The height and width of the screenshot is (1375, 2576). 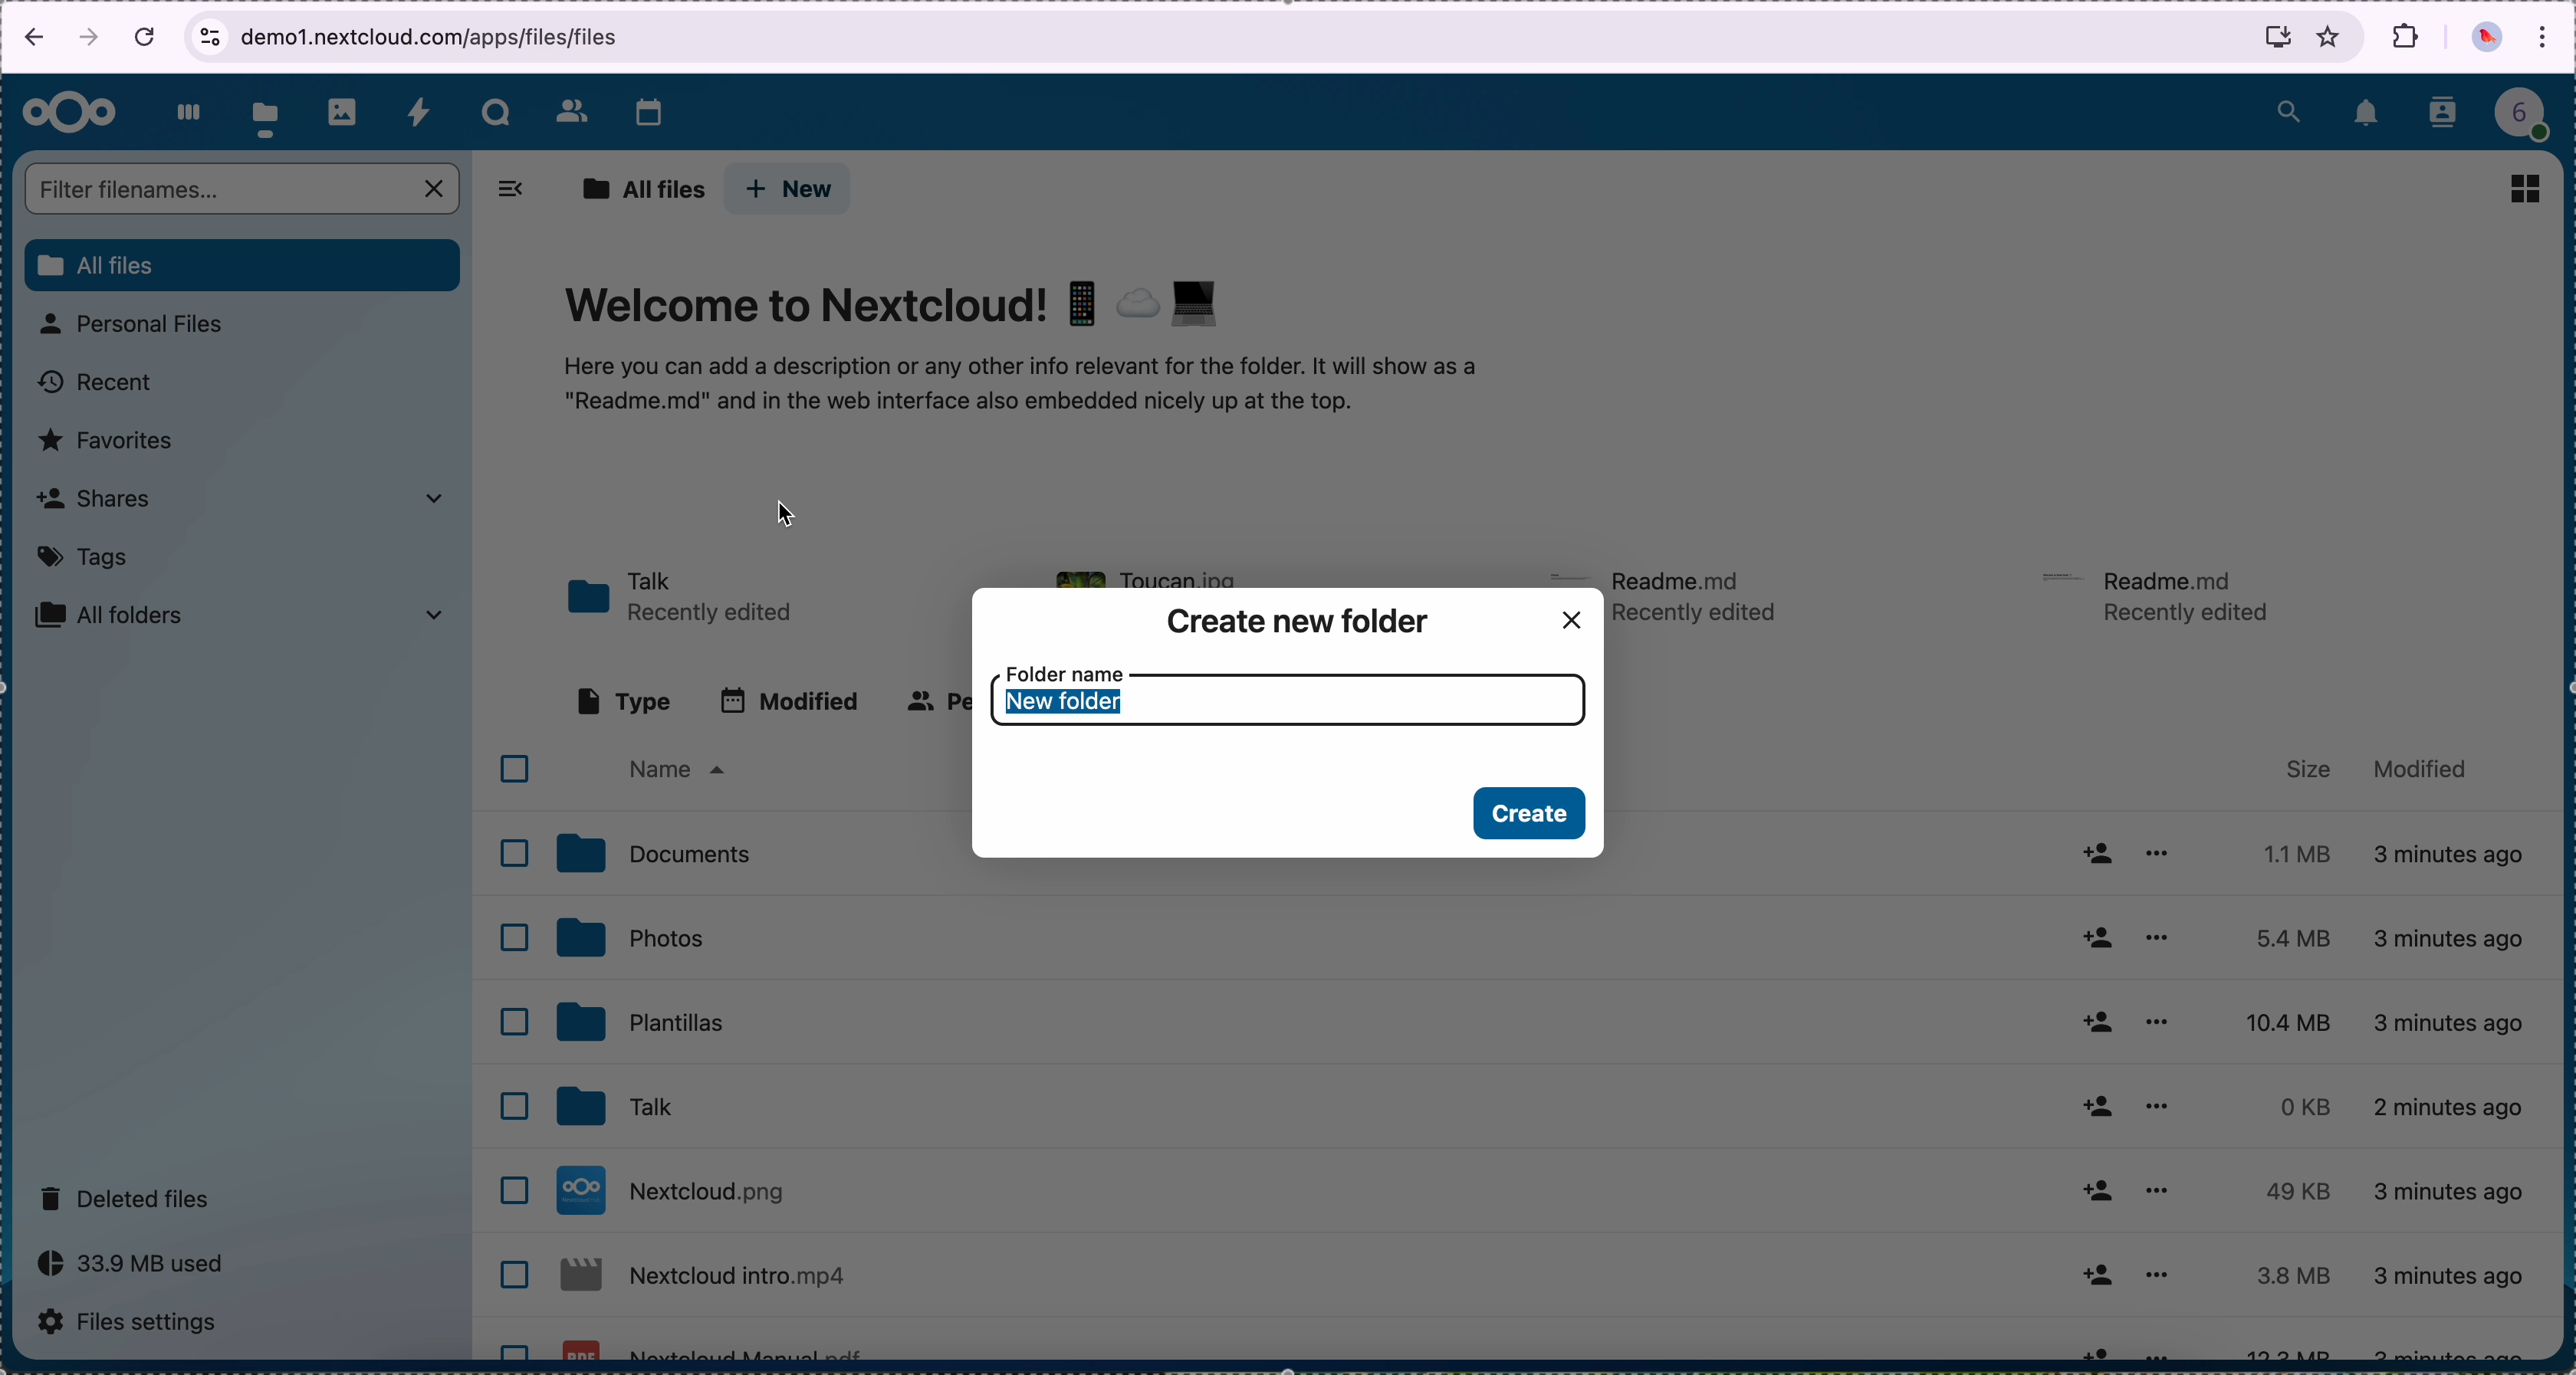 What do you see at coordinates (2460, 1190) in the screenshot?
I see `4 minutes ago` at bounding box center [2460, 1190].